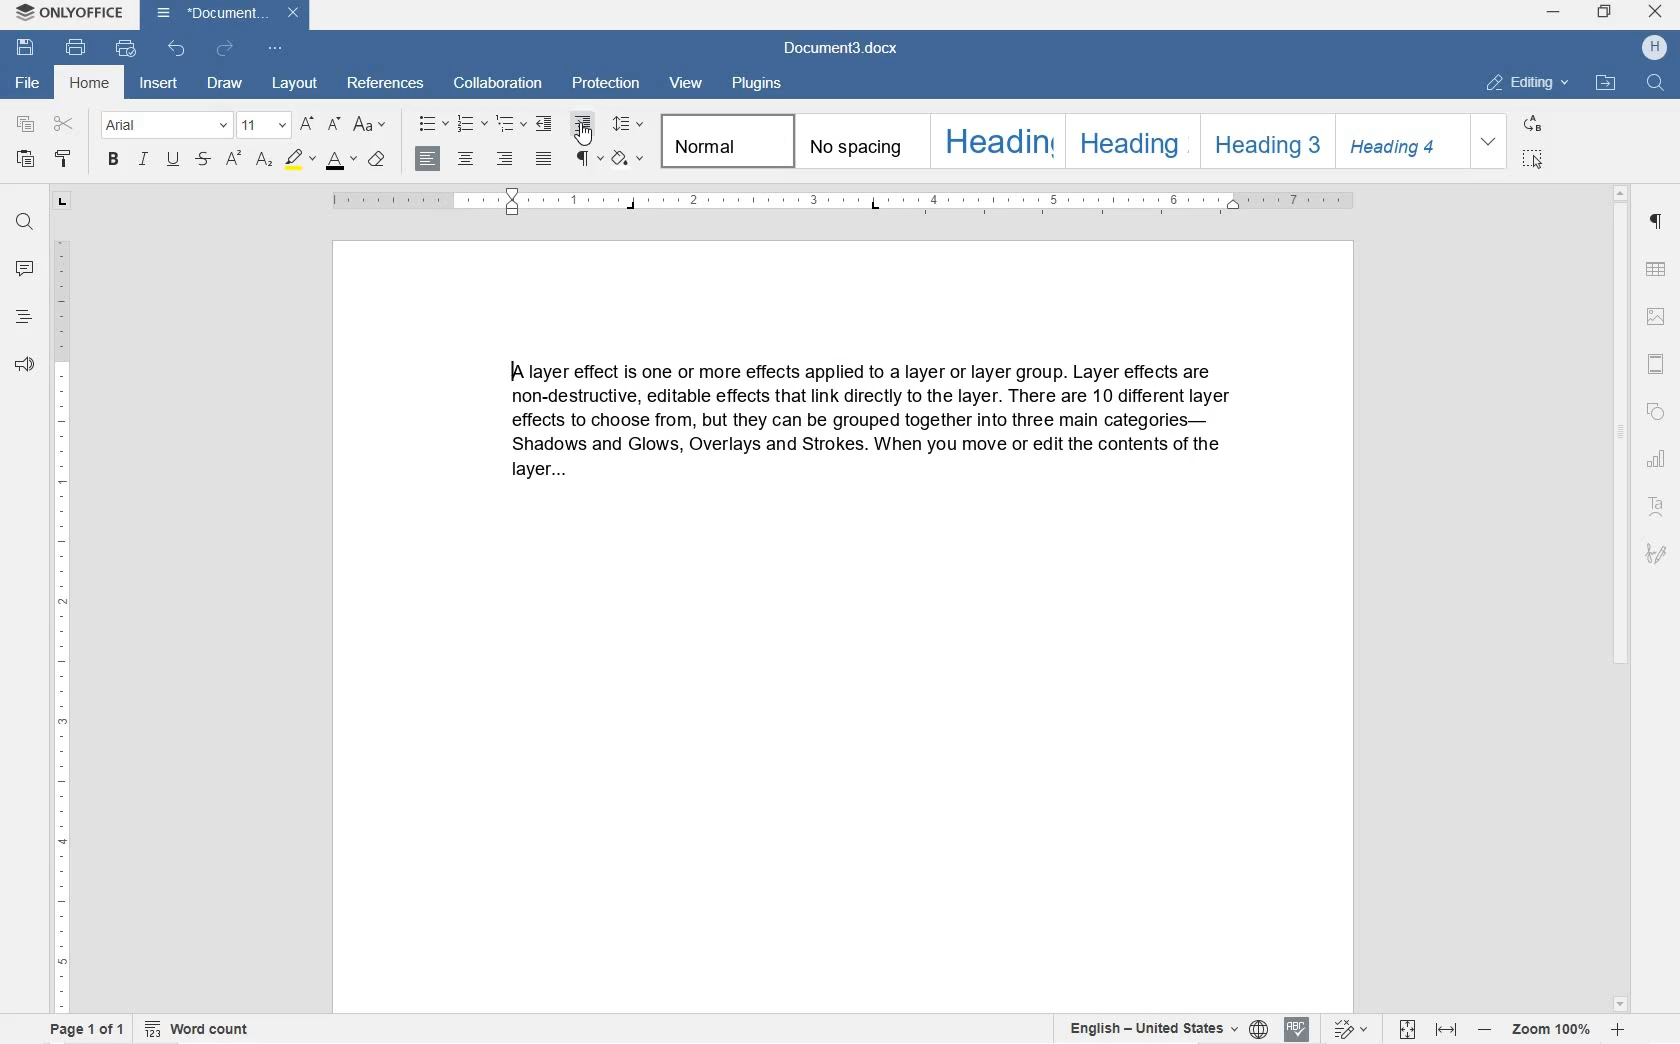 The width and height of the screenshot is (1680, 1044). I want to click on QUICK PRINT, so click(125, 48).